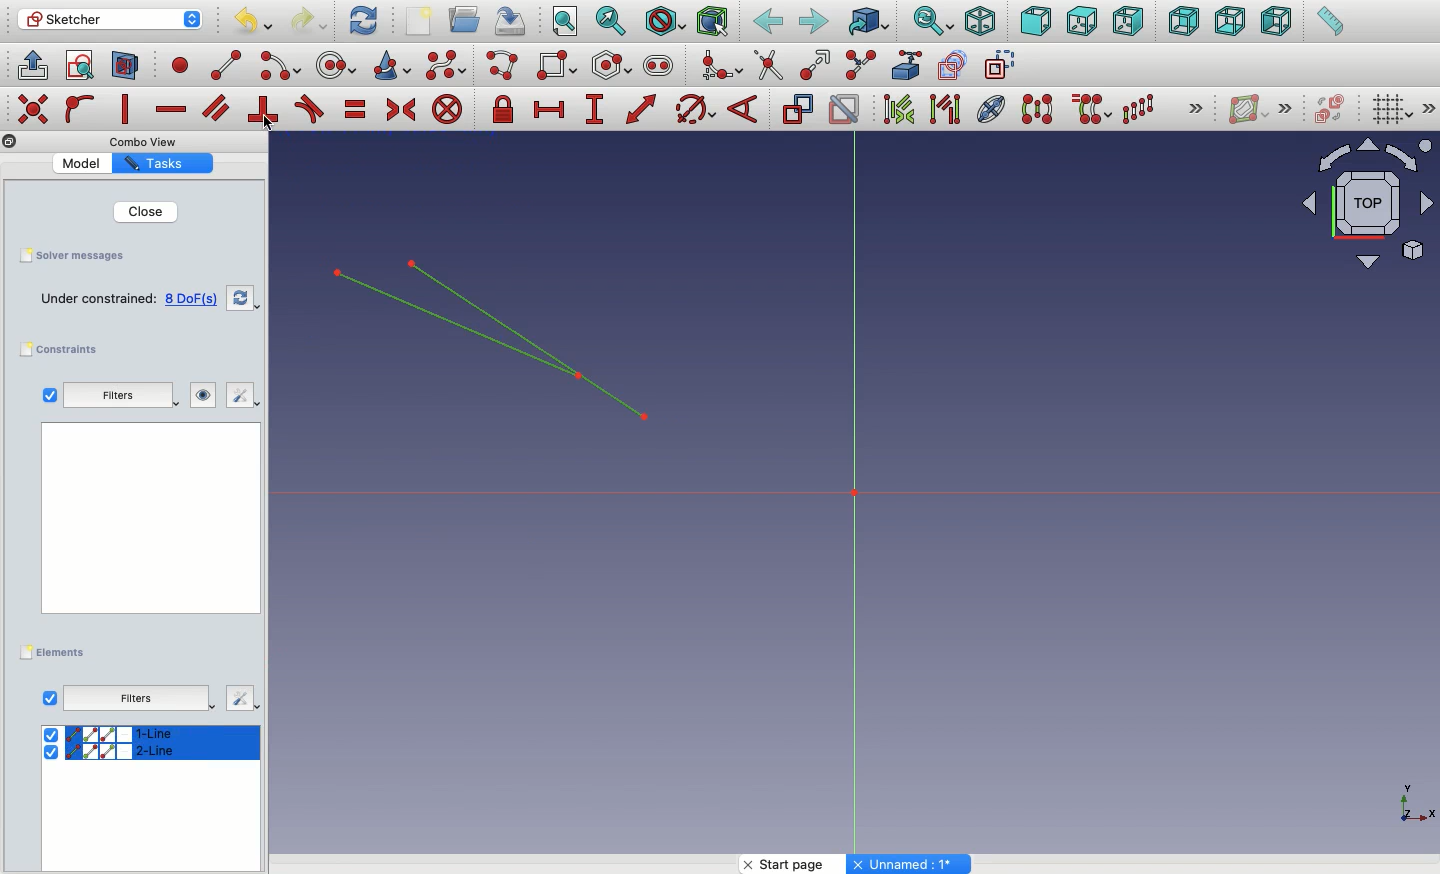 The height and width of the screenshot is (874, 1440). Describe the element at coordinates (902, 109) in the screenshot. I see `Associated constraints` at that location.